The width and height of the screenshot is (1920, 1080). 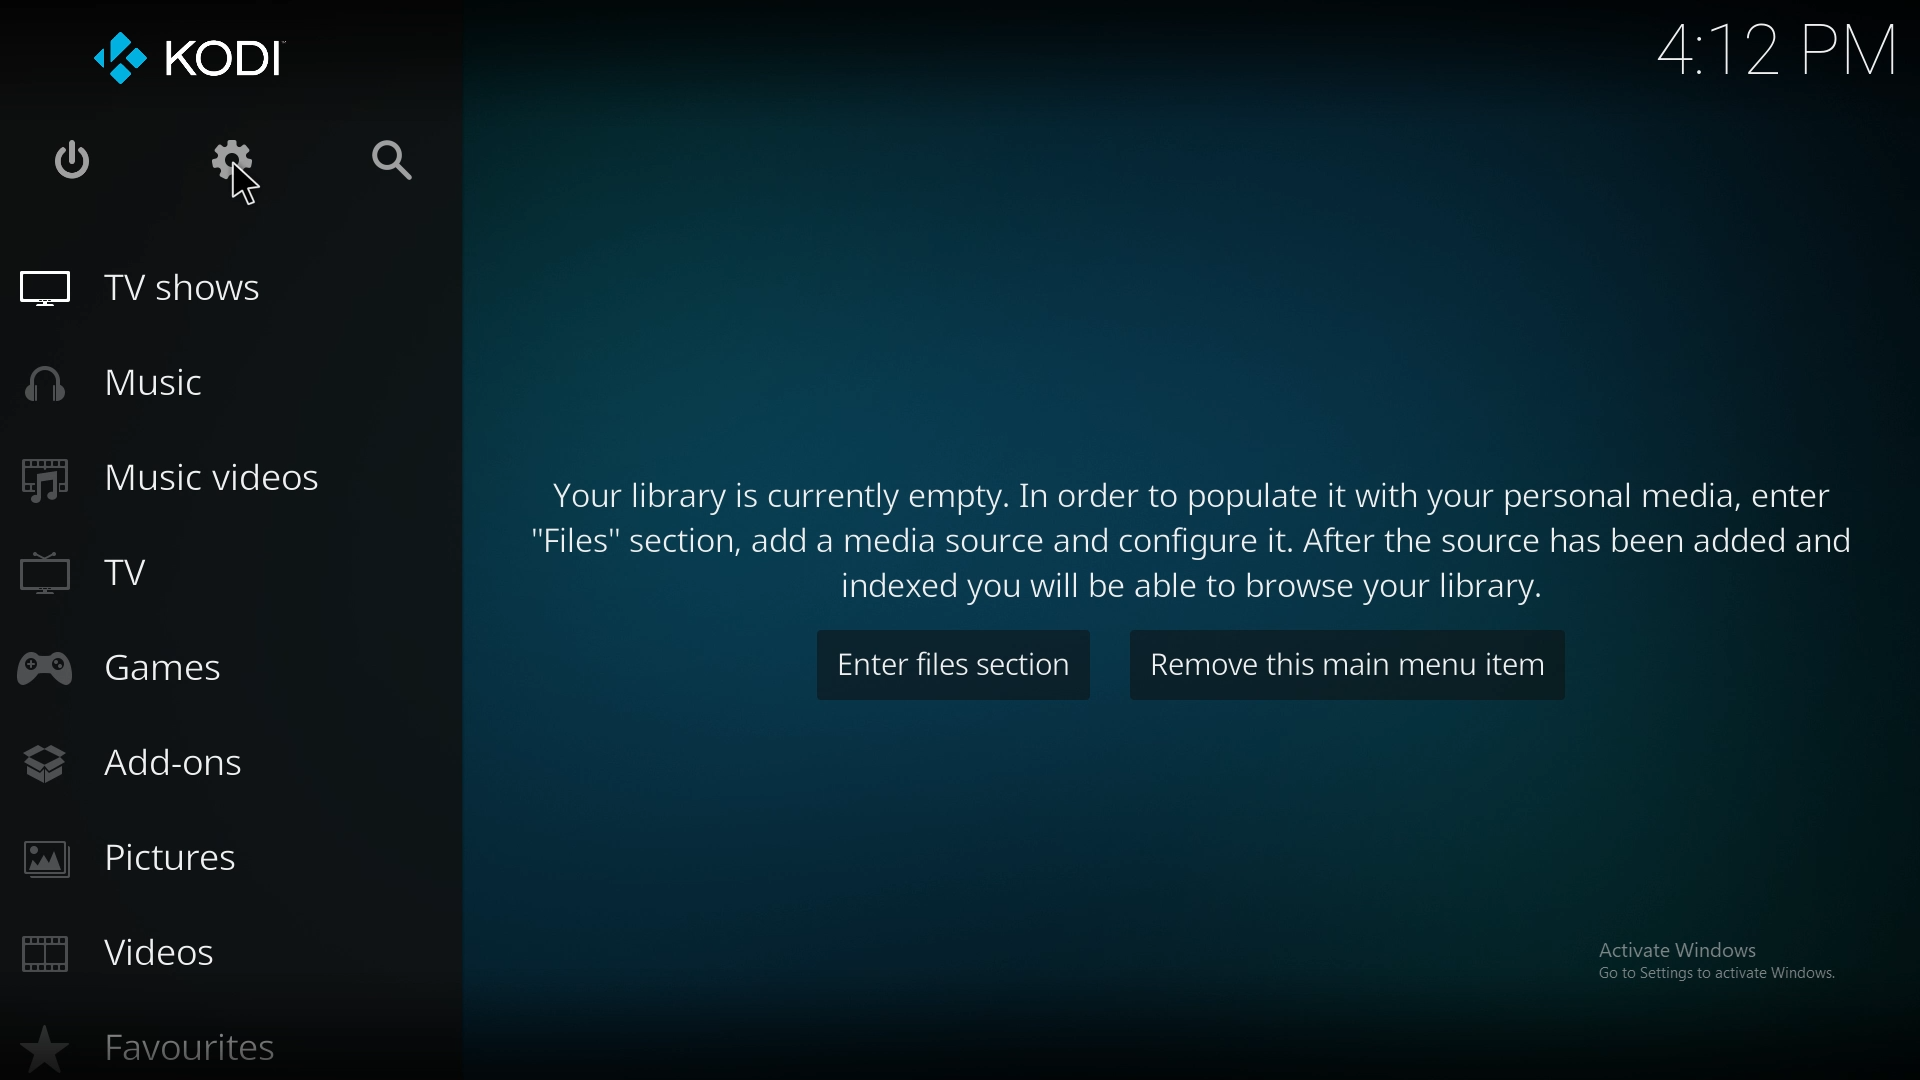 I want to click on close, so click(x=72, y=161).